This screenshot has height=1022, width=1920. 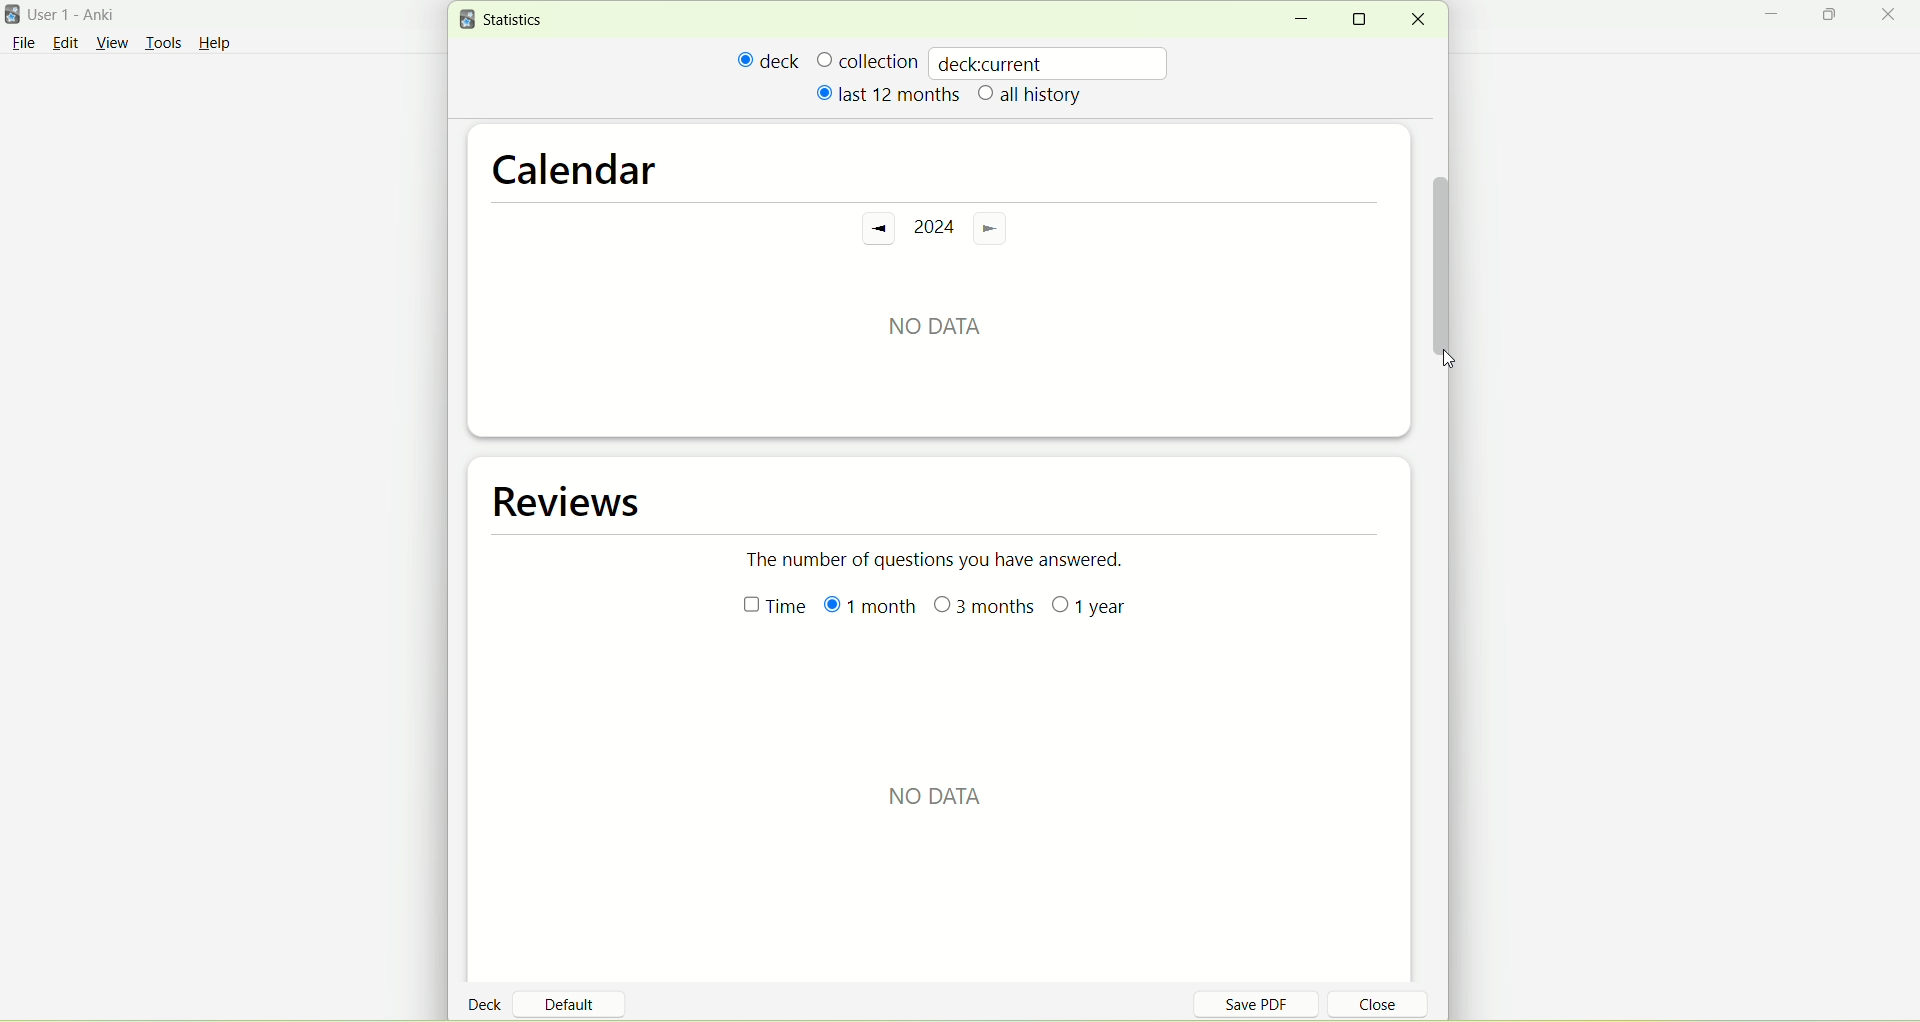 What do you see at coordinates (573, 502) in the screenshot?
I see `reviews` at bounding box center [573, 502].